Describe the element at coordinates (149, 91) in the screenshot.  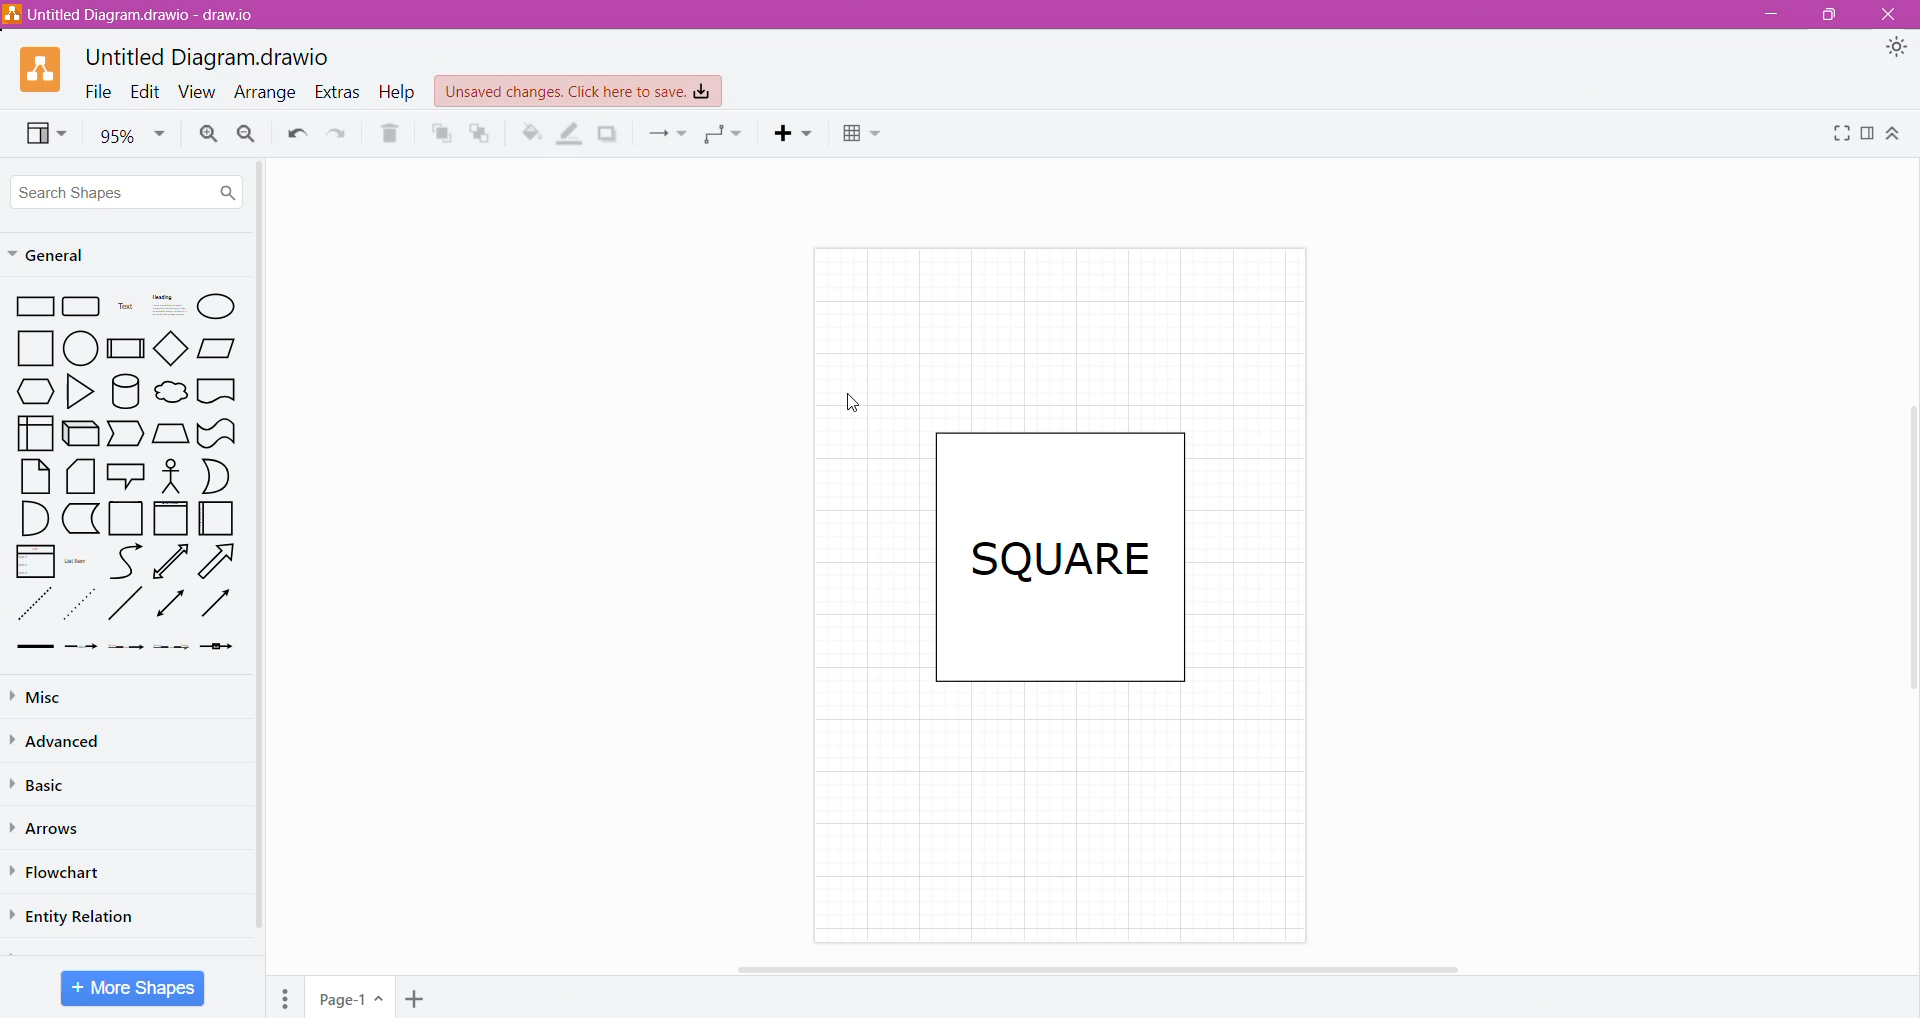
I see `Edit` at that location.